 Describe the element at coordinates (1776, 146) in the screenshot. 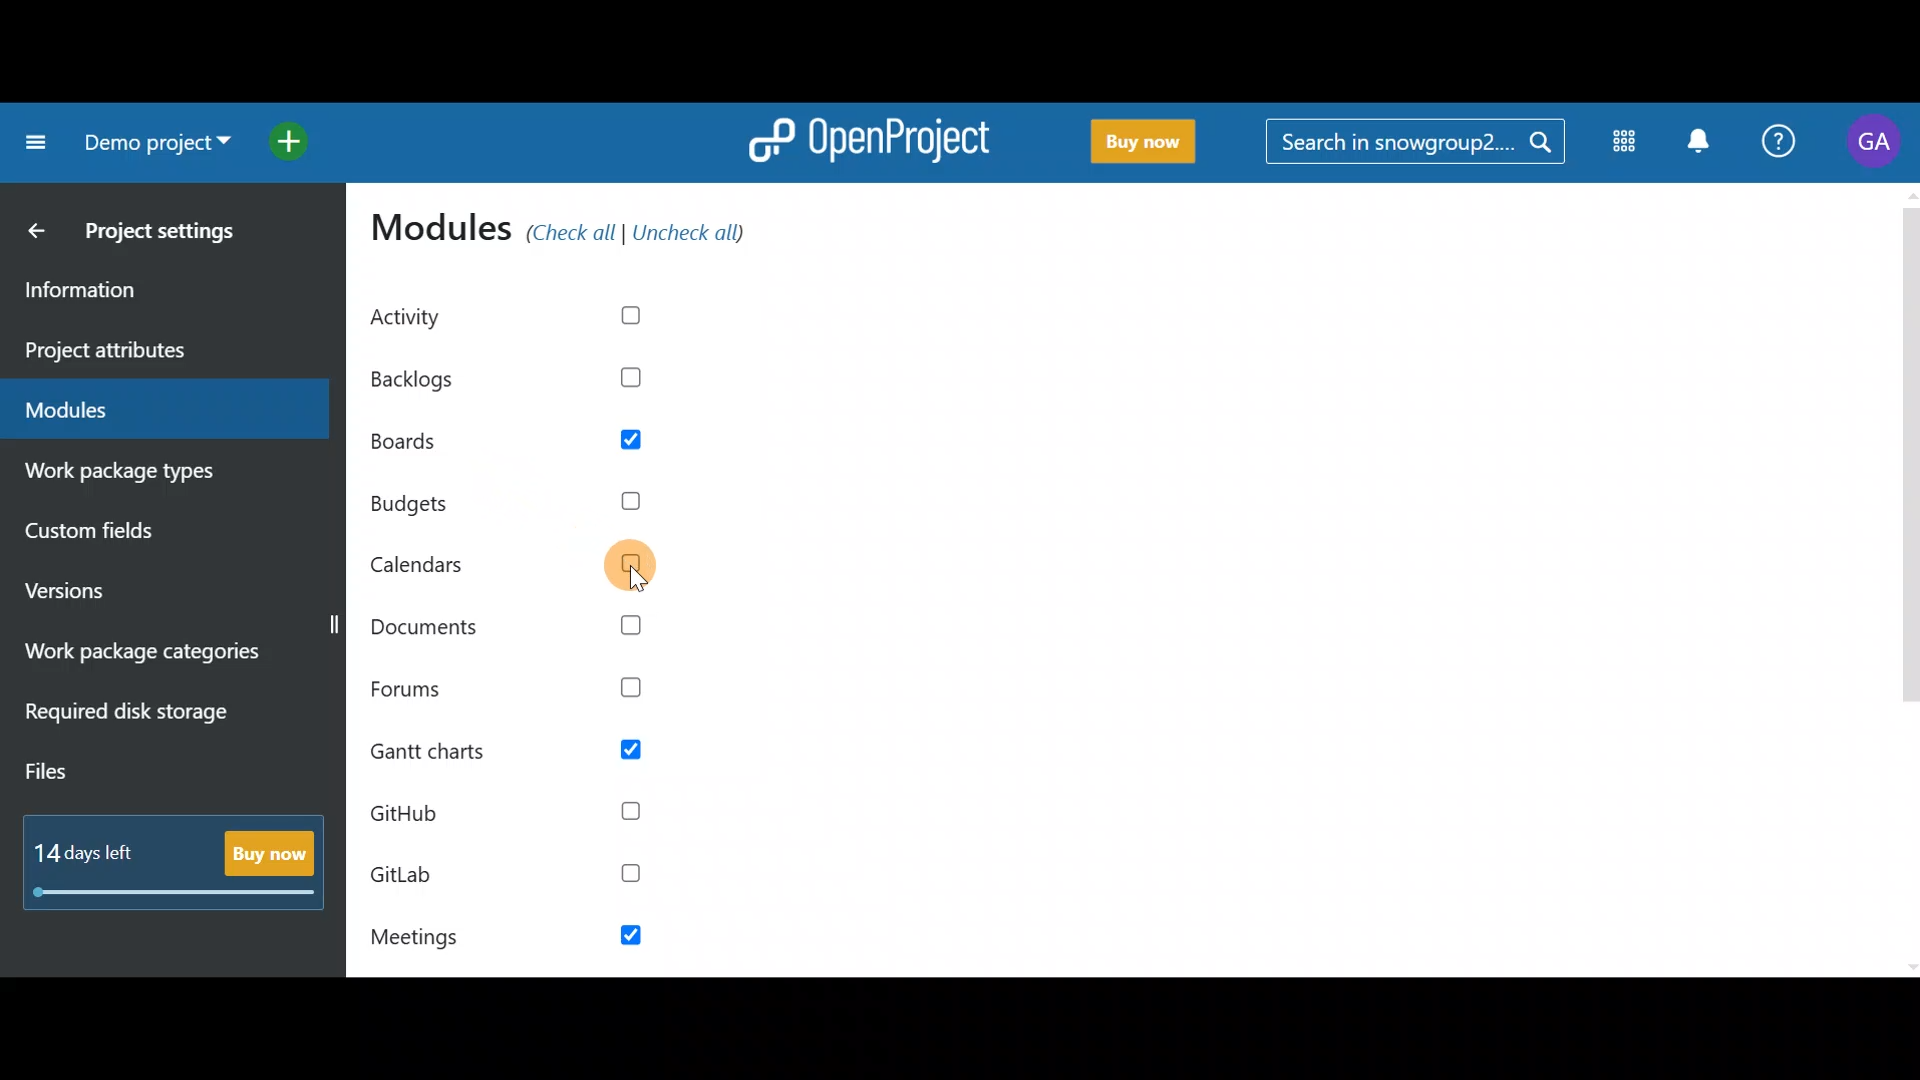

I see `Help` at that location.